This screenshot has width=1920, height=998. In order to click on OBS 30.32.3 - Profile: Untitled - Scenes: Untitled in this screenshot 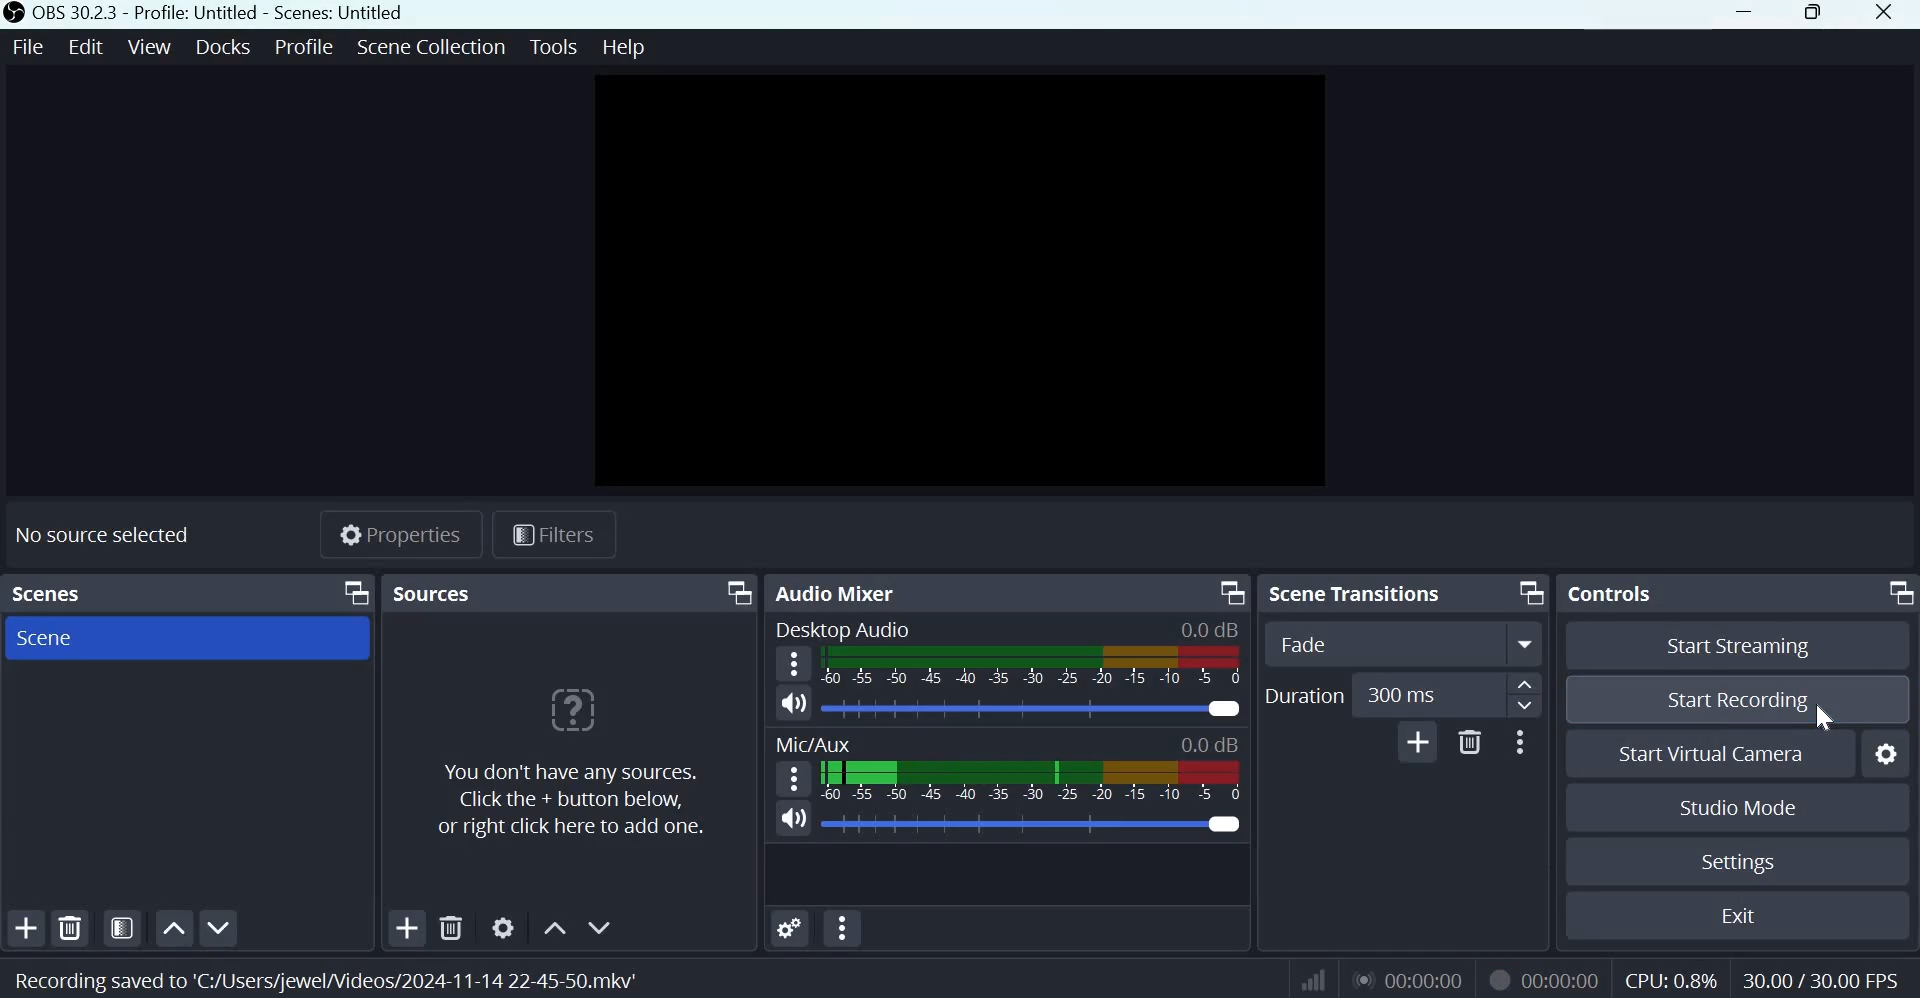, I will do `click(218, 14)`.